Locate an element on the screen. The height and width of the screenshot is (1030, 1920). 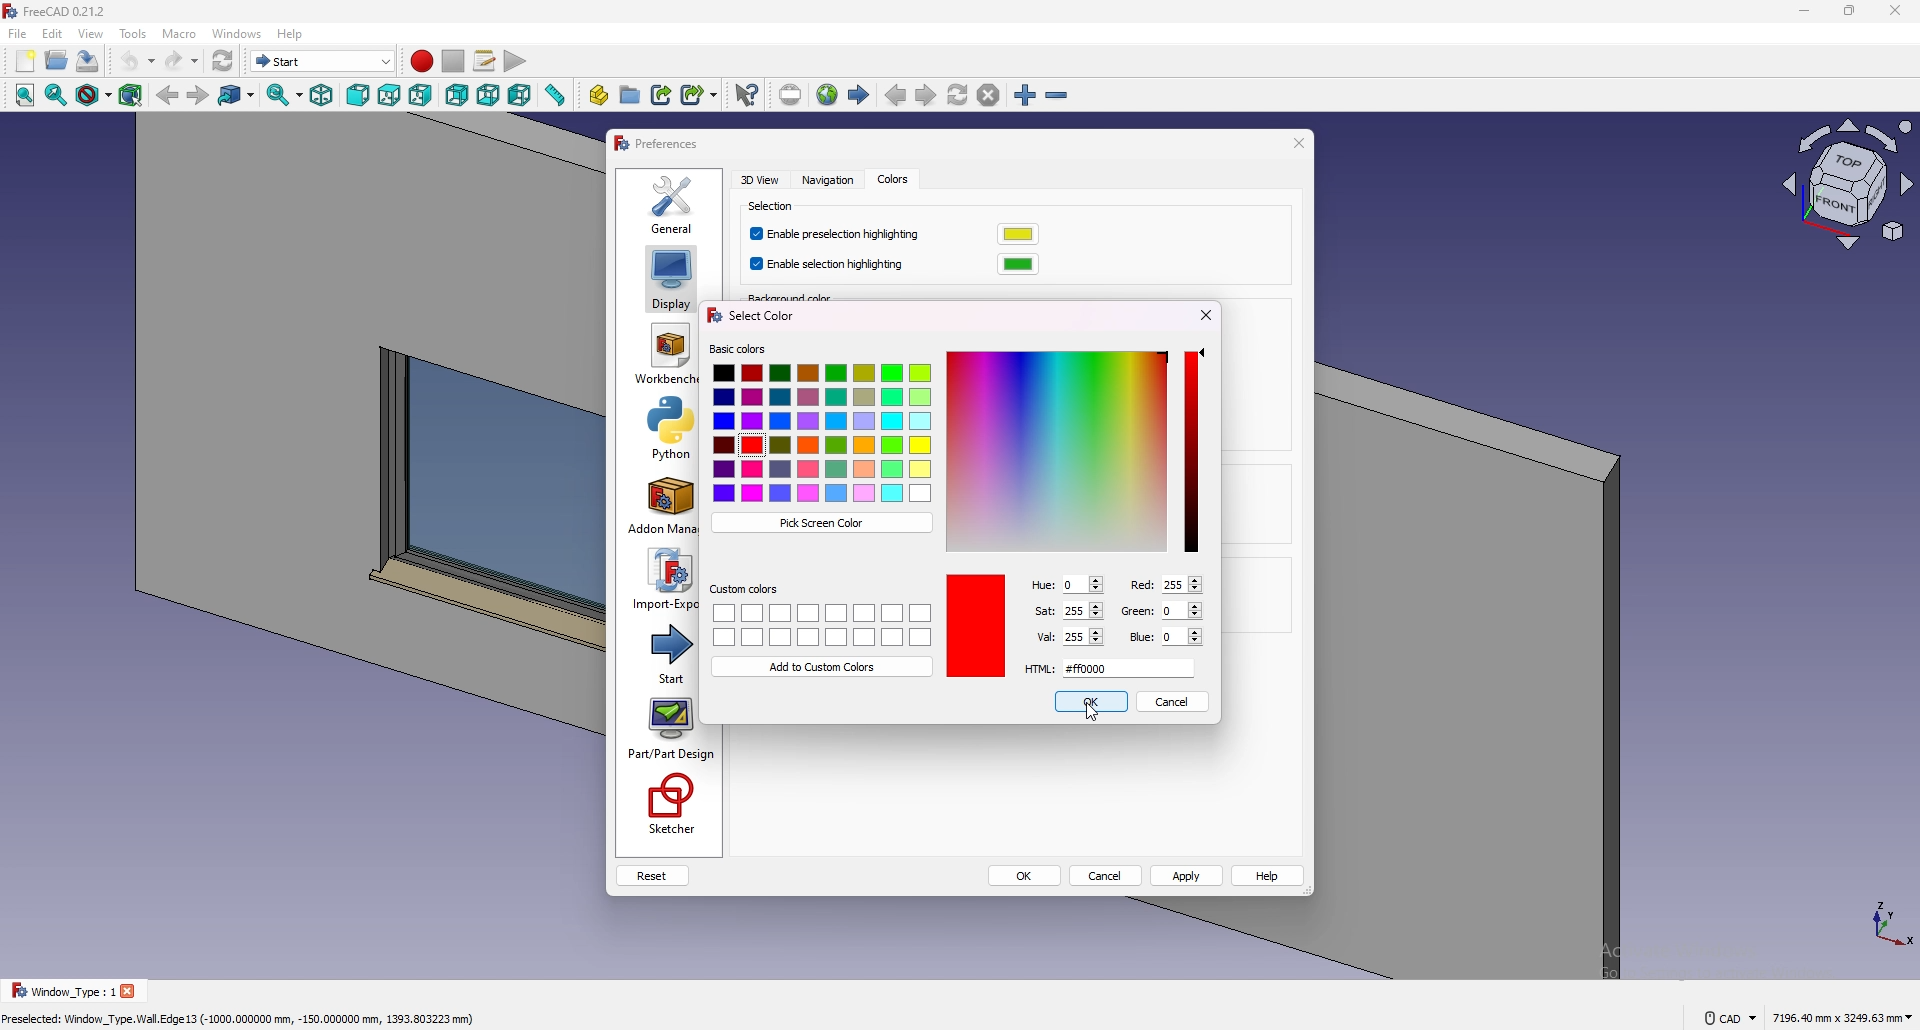
isometric is located at coordinates (322, 96).